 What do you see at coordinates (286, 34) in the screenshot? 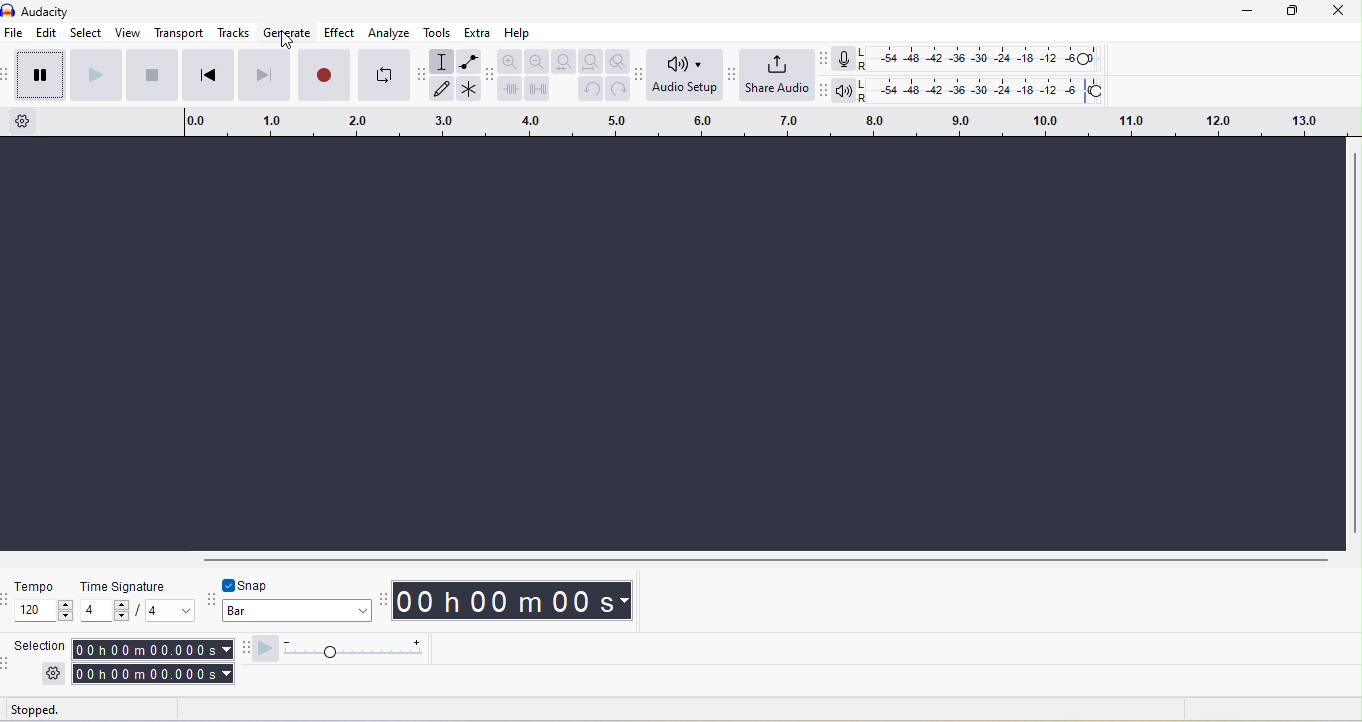
I see `generate` at bounding box center [286, 34].